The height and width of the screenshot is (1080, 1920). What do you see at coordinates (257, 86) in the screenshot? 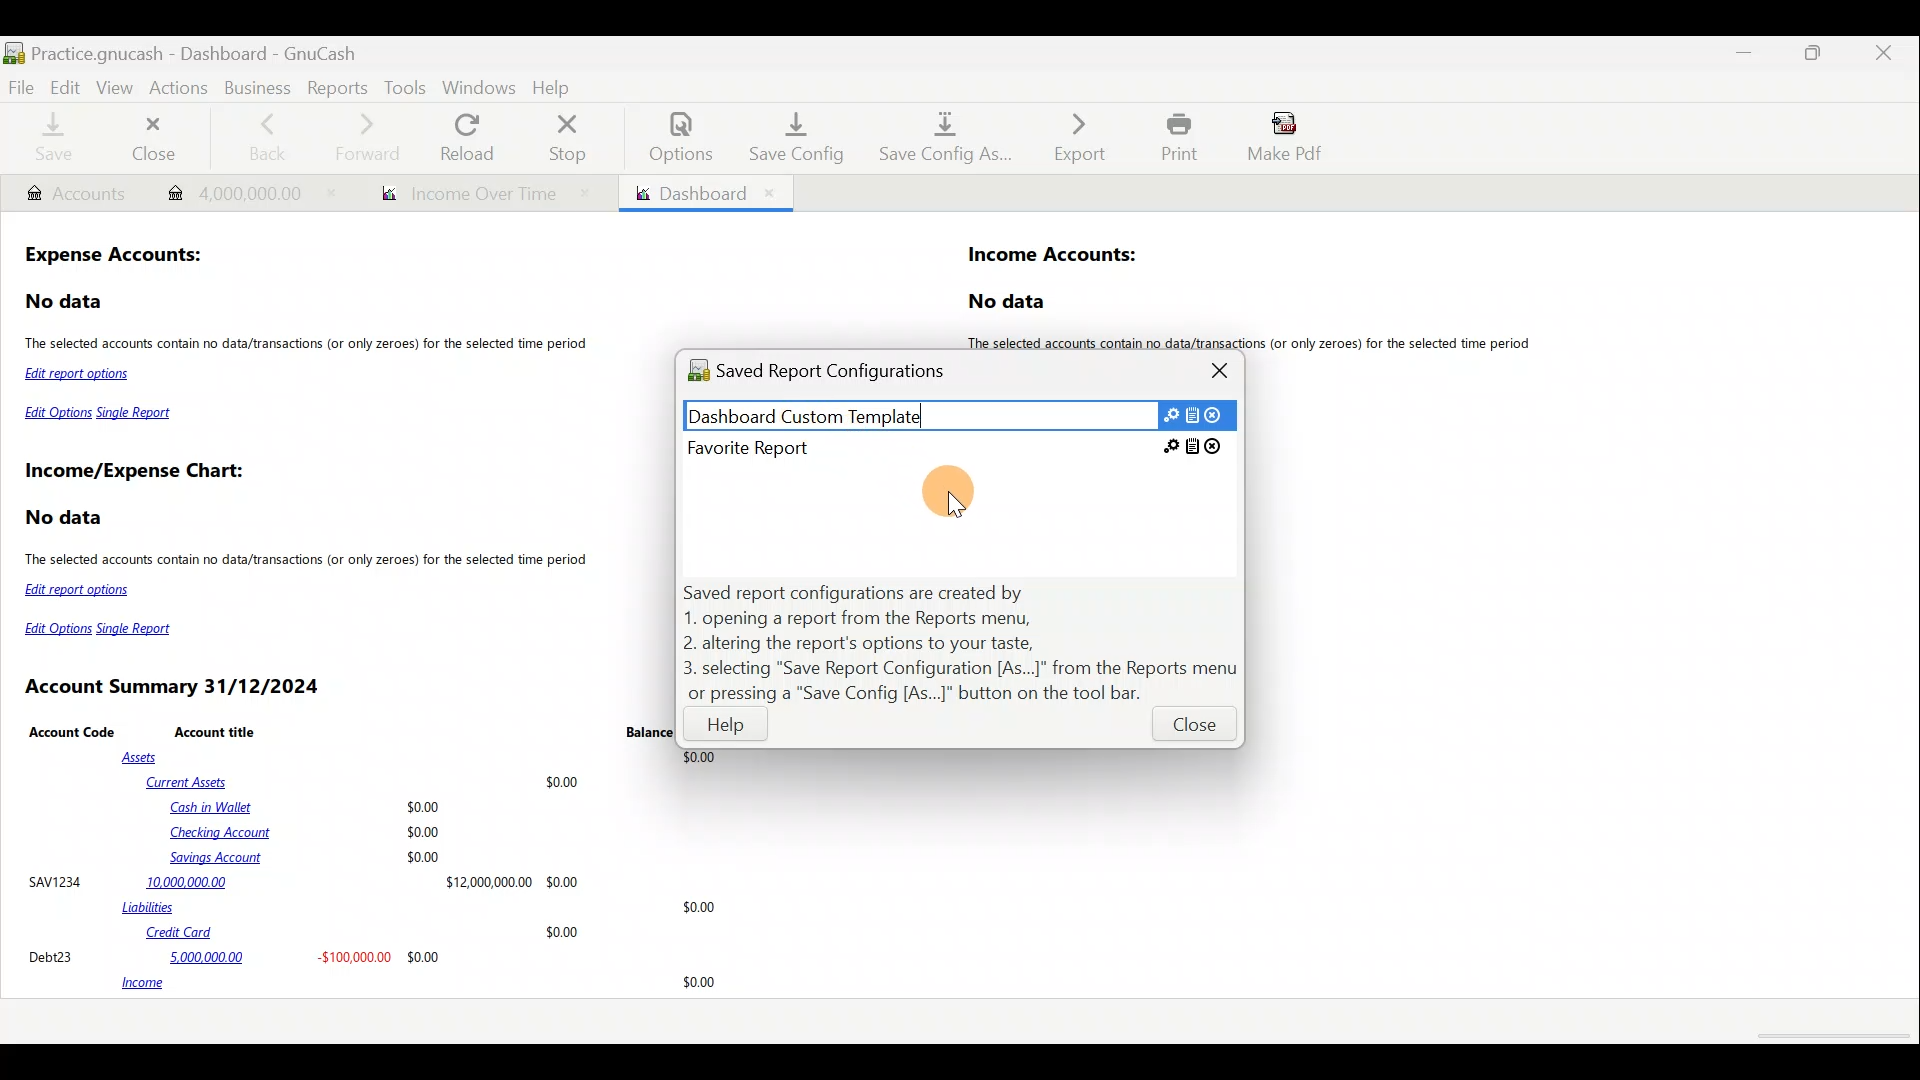
I see `Business` at bounding box center [257, 86].